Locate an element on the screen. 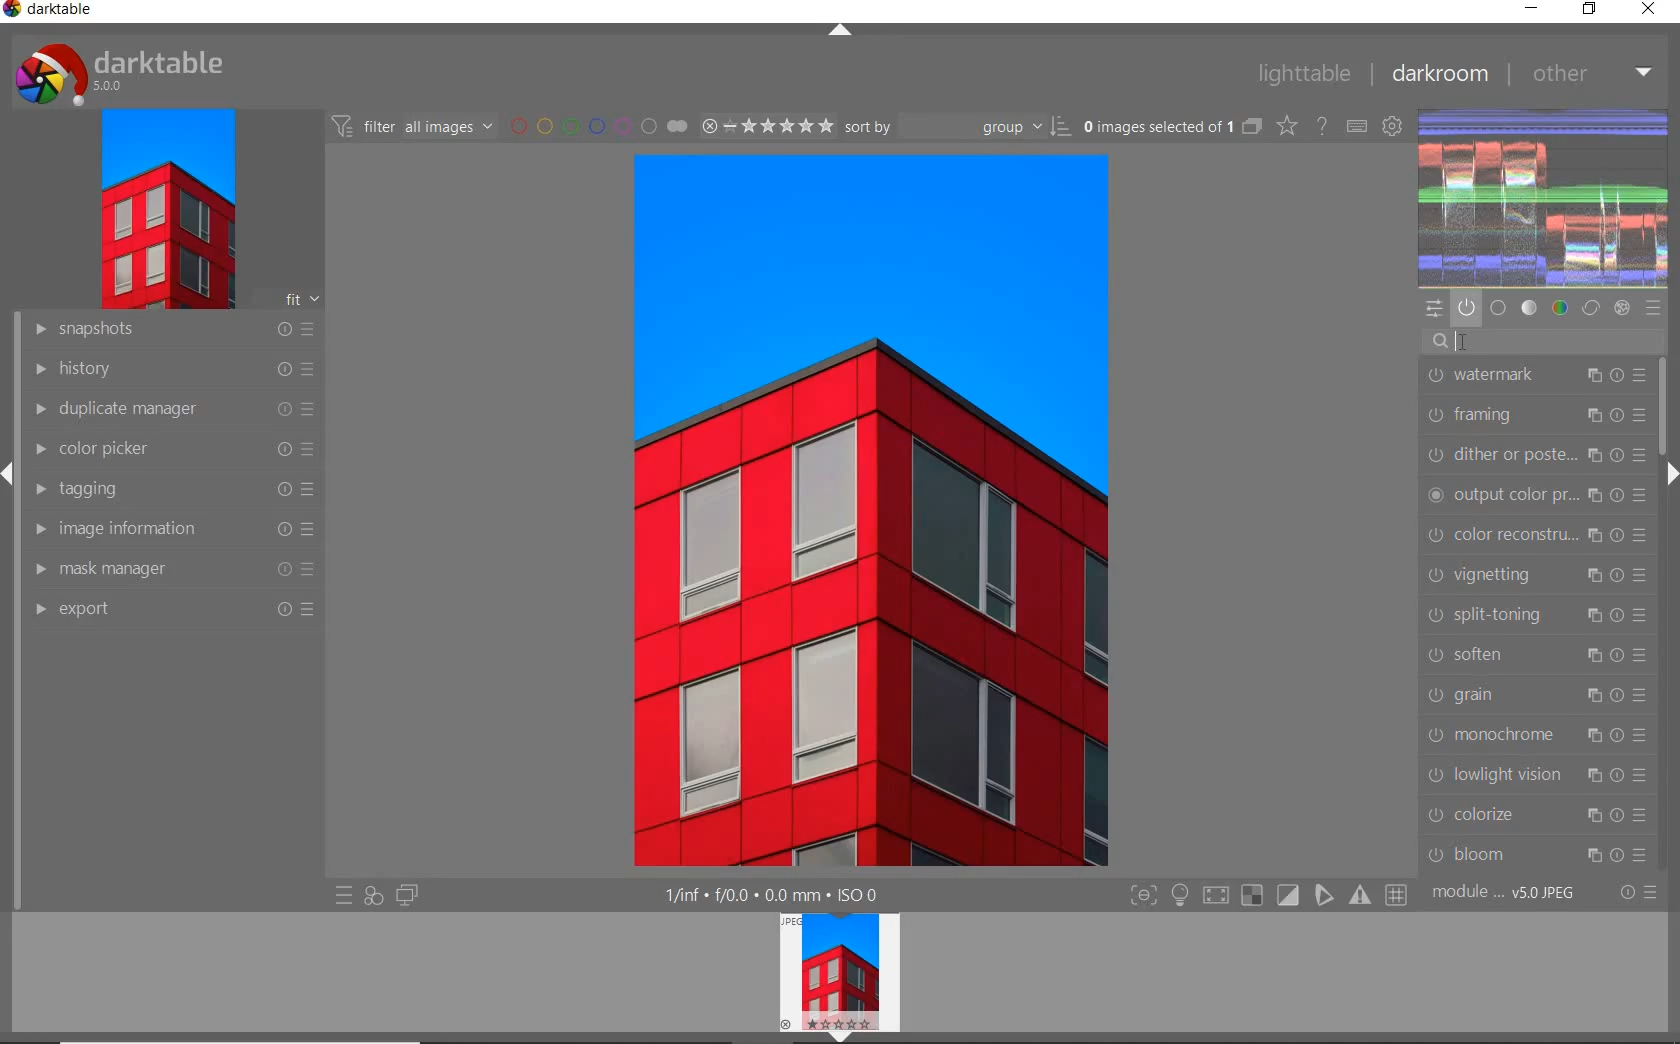  dither or paste is located at coordinates (1533, 453).